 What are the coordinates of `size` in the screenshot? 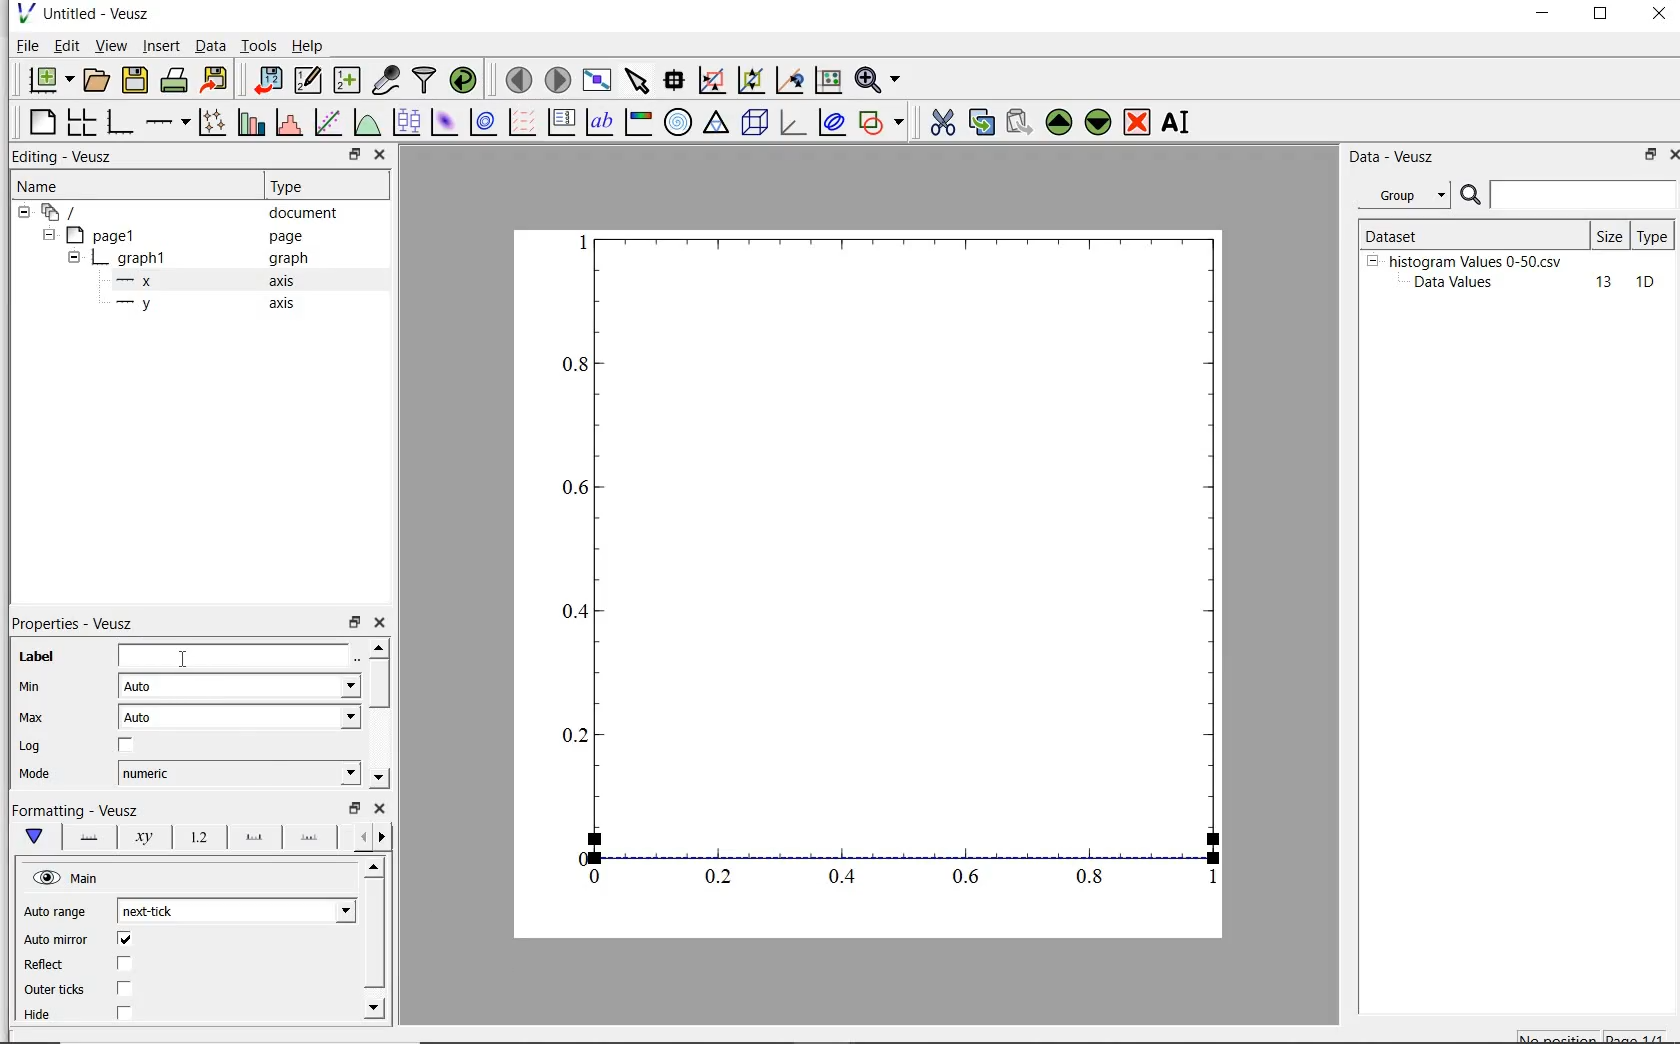 It's located at (1609, 236).